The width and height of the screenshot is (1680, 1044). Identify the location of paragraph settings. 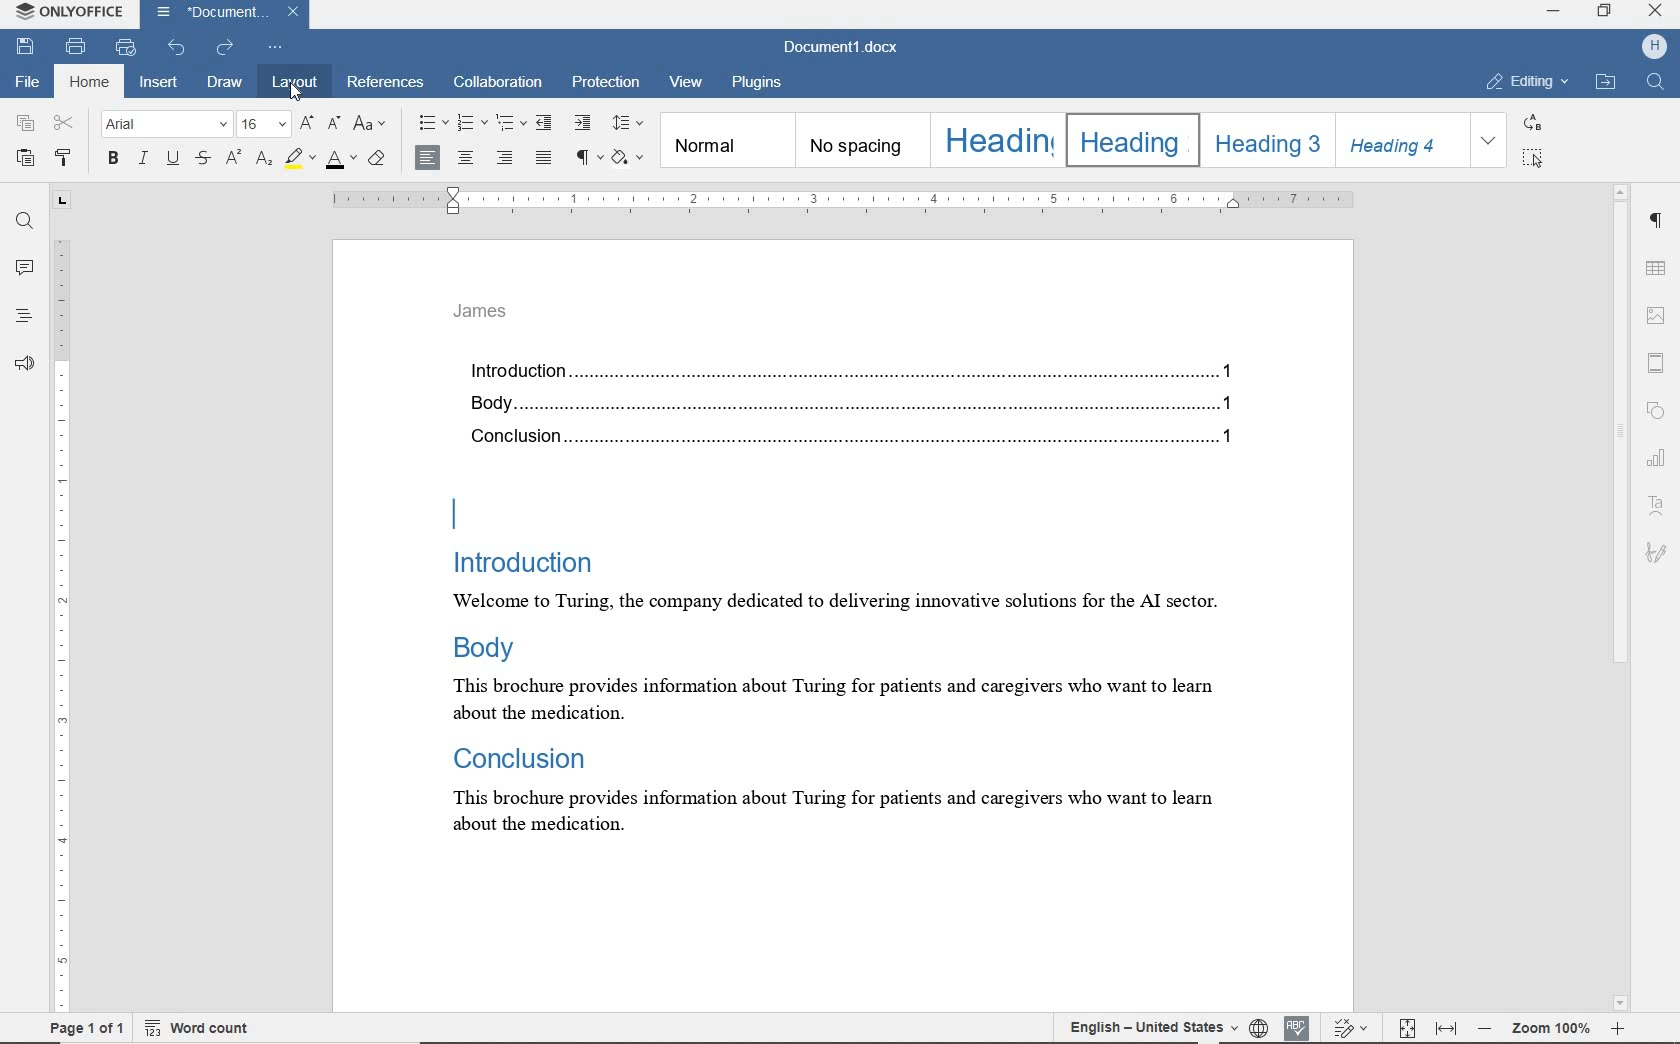
(1659, 225).